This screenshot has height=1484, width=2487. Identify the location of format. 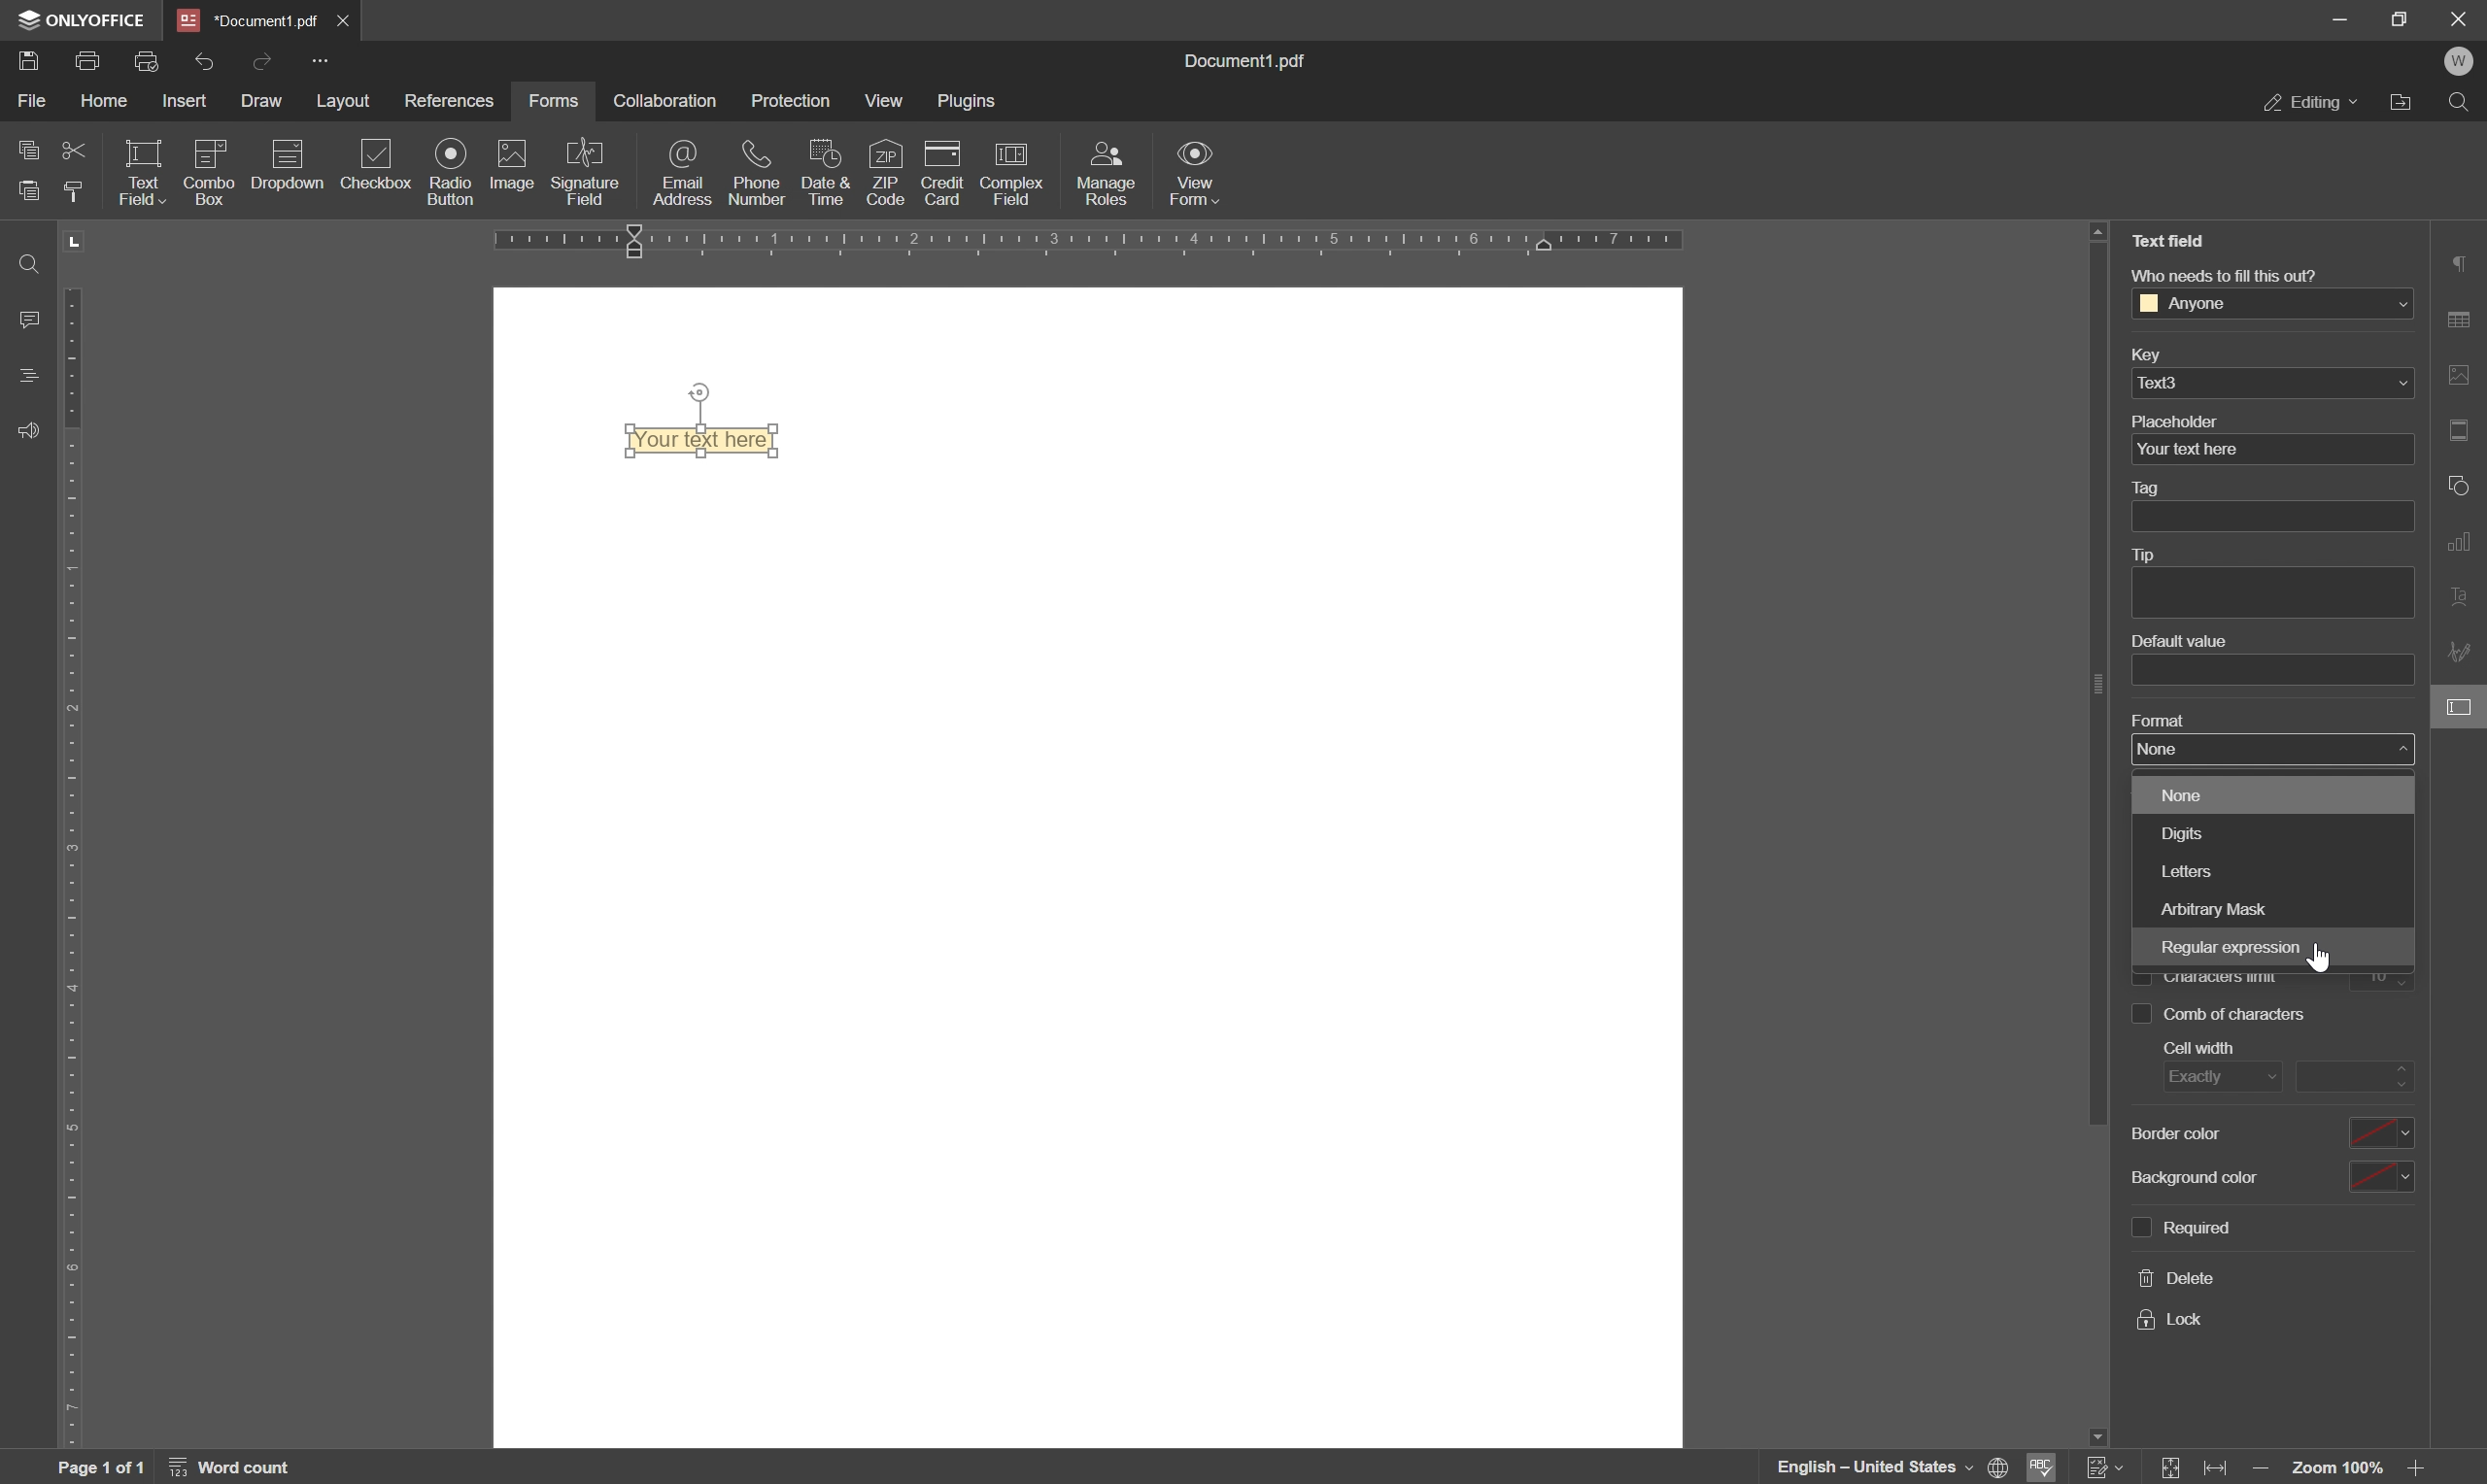
(2156, 718).